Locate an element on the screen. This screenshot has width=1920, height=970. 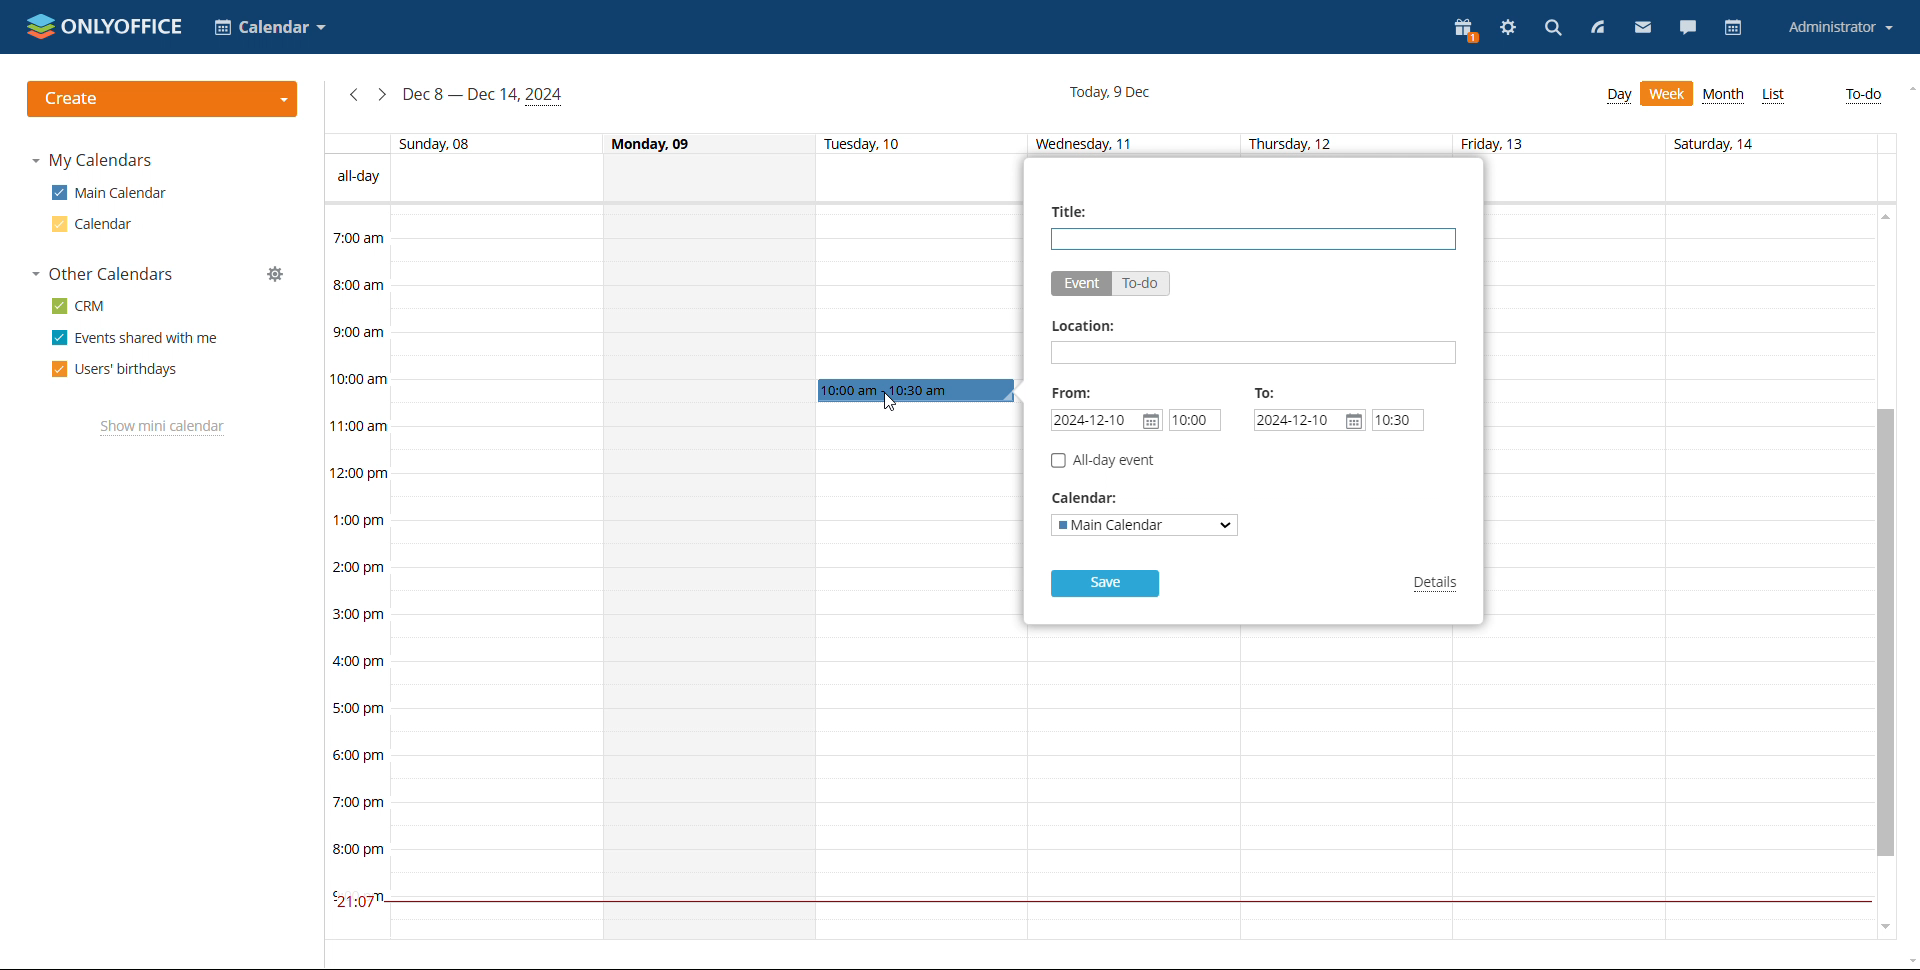
start date is located at coordinates (1106, 420).